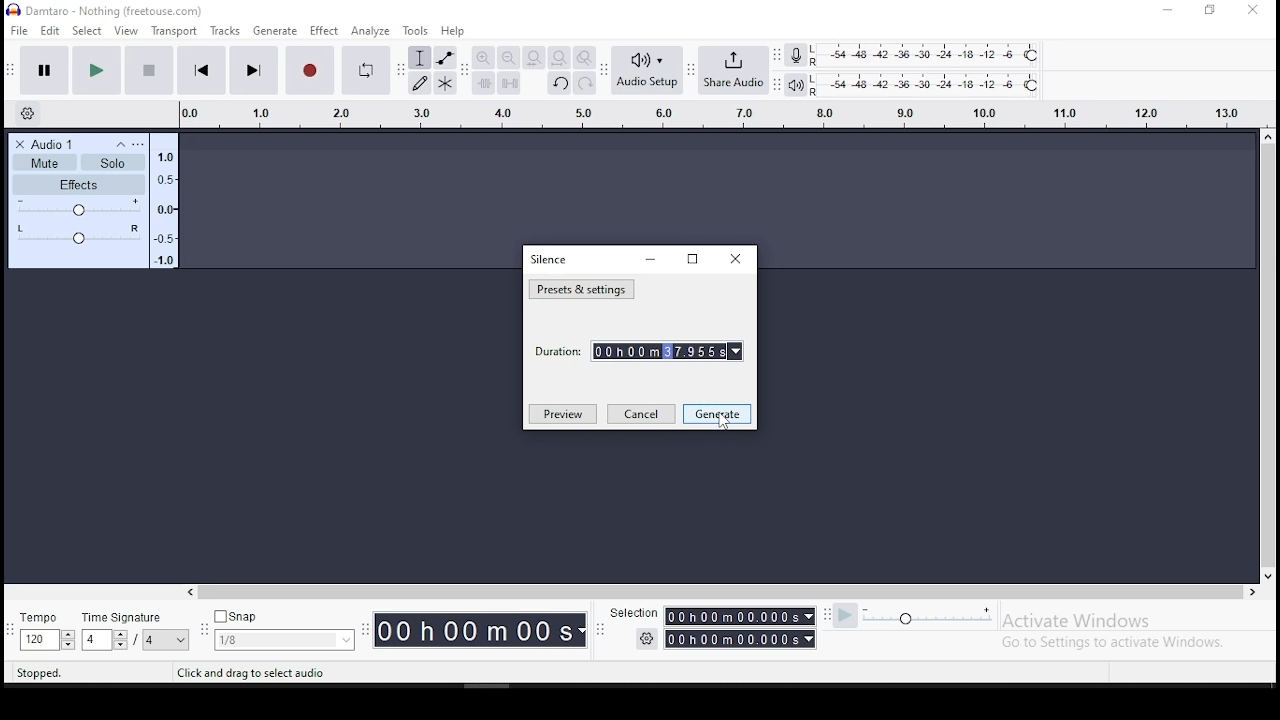 Image resolution: width=1280 pixels, height=720 pixels. What do you see at coordinates (105, 10) in the screenshot?
I see `icon and file name` at bounding box center [105, 10].